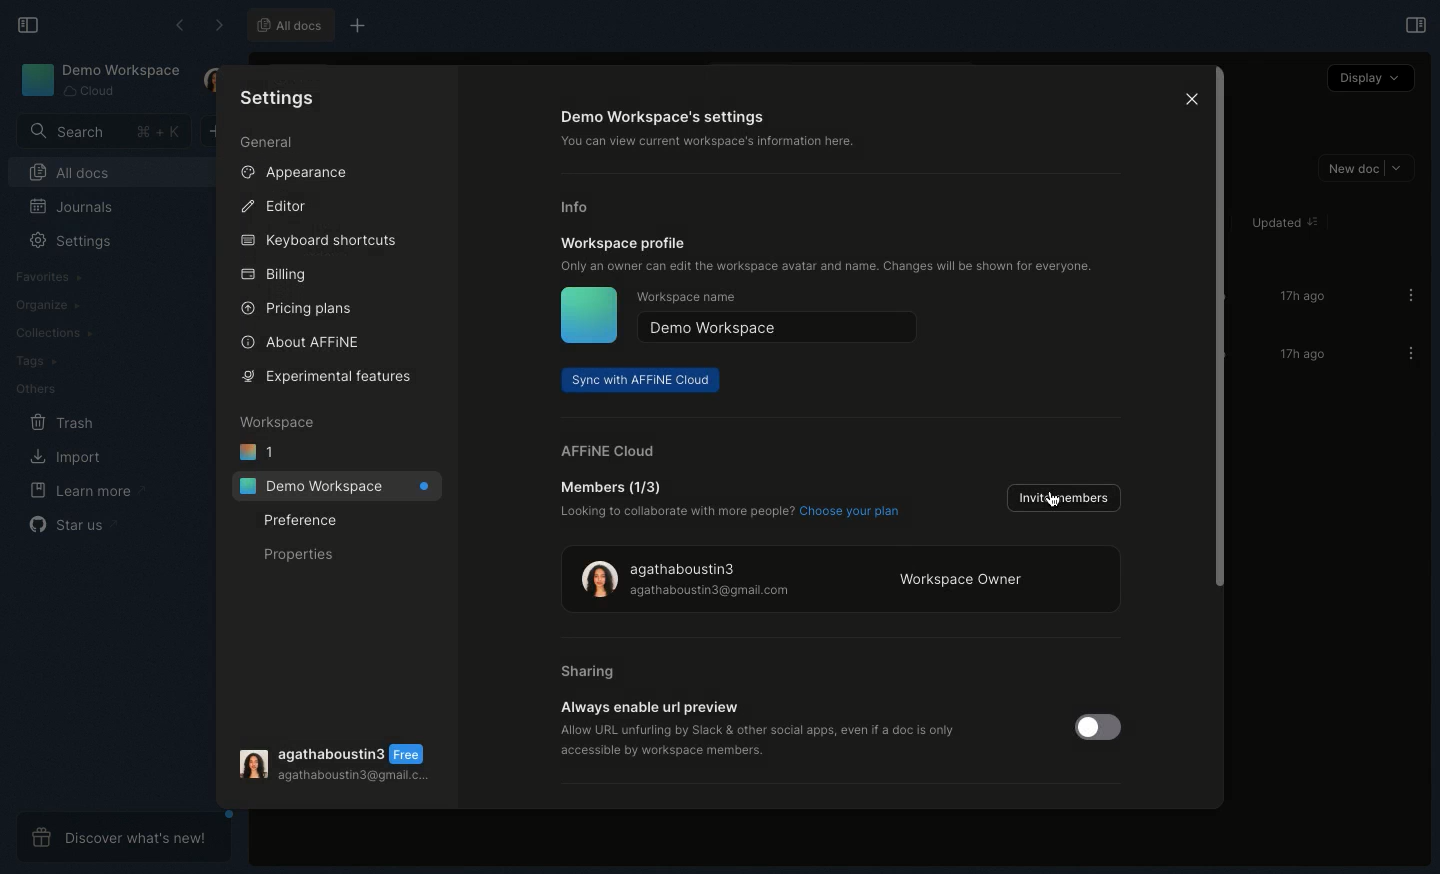 This screenshot has width=1440, height=874. Describe the element at coordinates (1051, 497) in the screenshot. I see `Cursor` at that location.